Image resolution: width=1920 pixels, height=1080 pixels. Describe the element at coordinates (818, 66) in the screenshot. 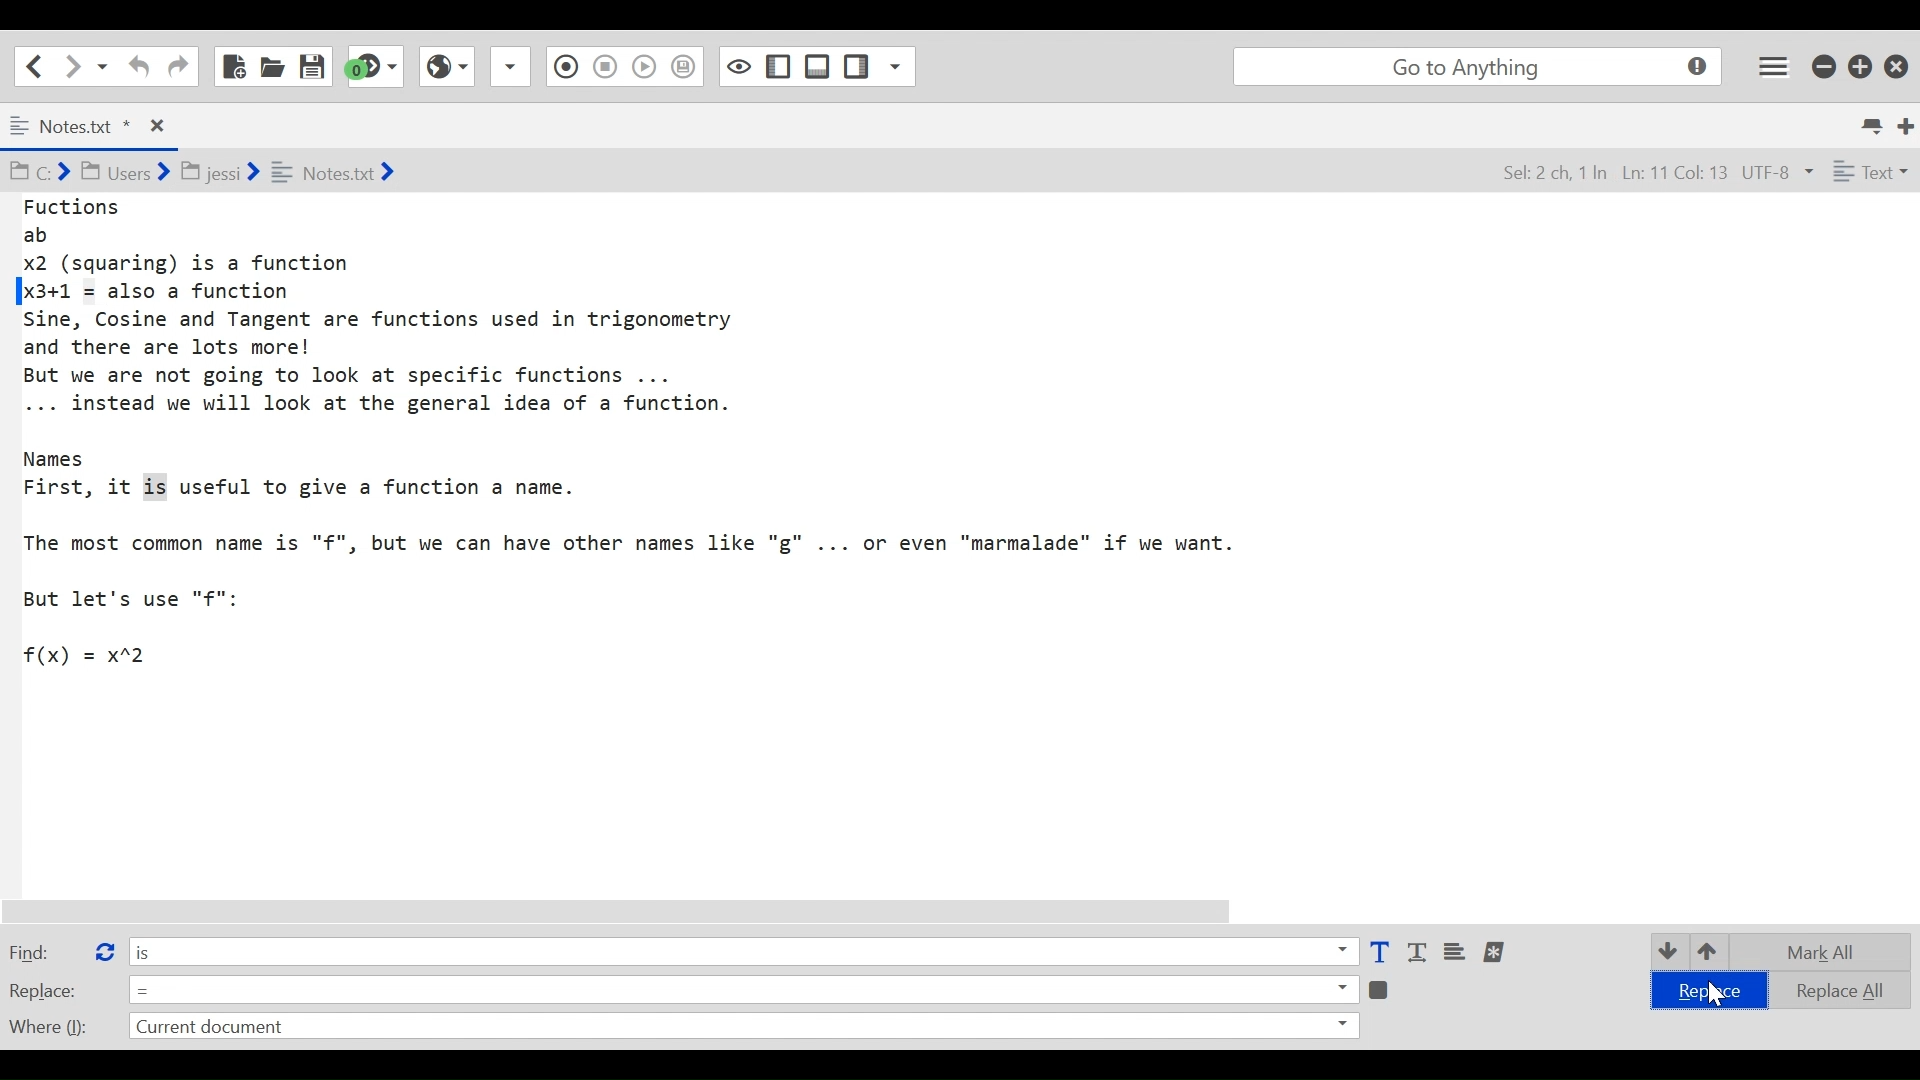

I see `Show/Hide Left Pane` at that location.